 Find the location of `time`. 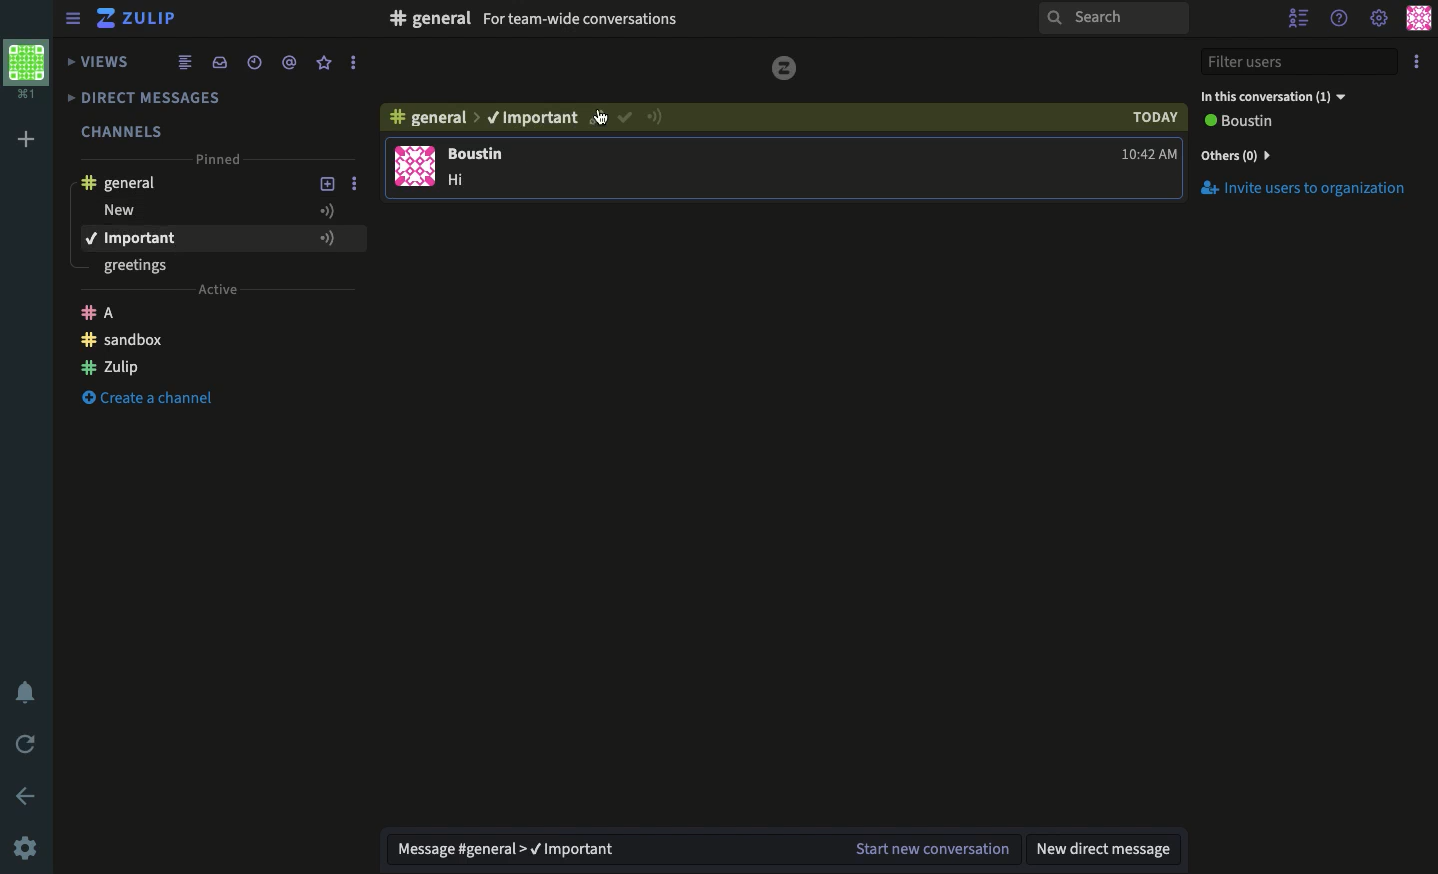

time is located at coordinates (1150, 157).